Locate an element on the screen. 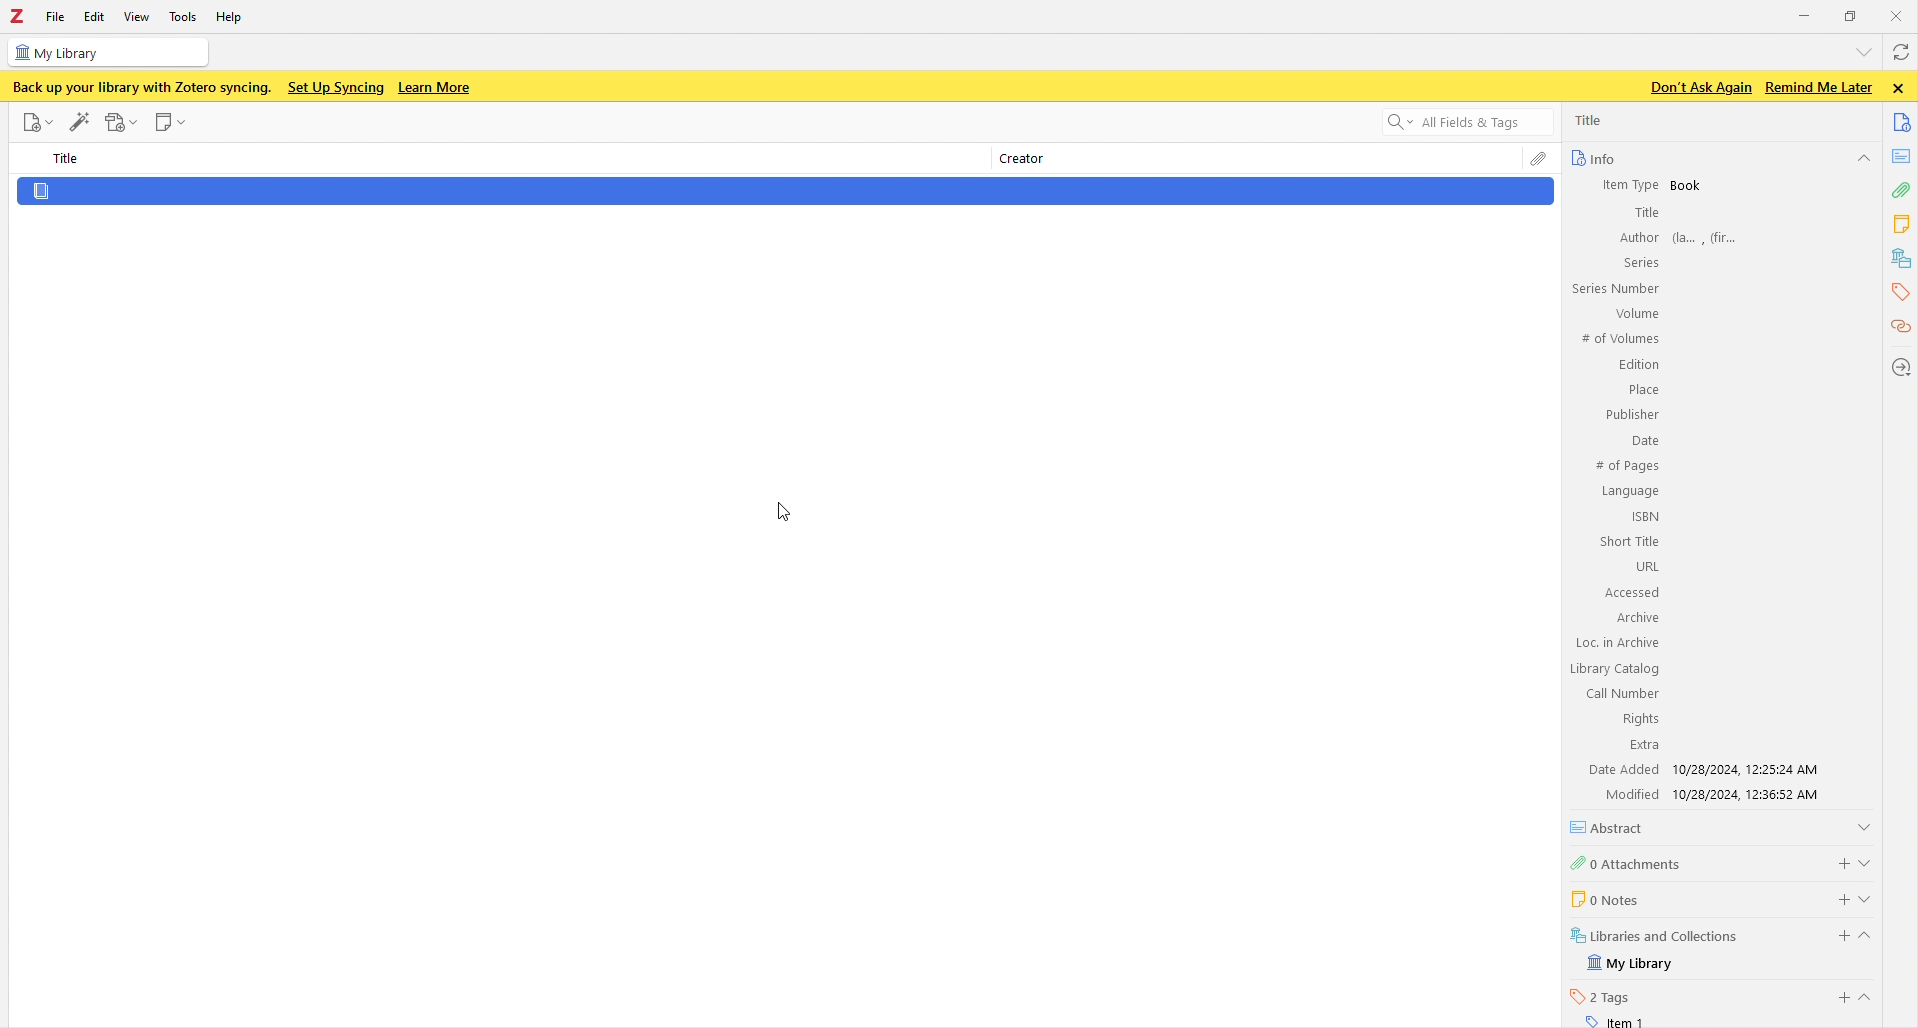 Image resolution: width=1918 pixels, height=1028 pixels. hide is located at coordinates (1862, 160).